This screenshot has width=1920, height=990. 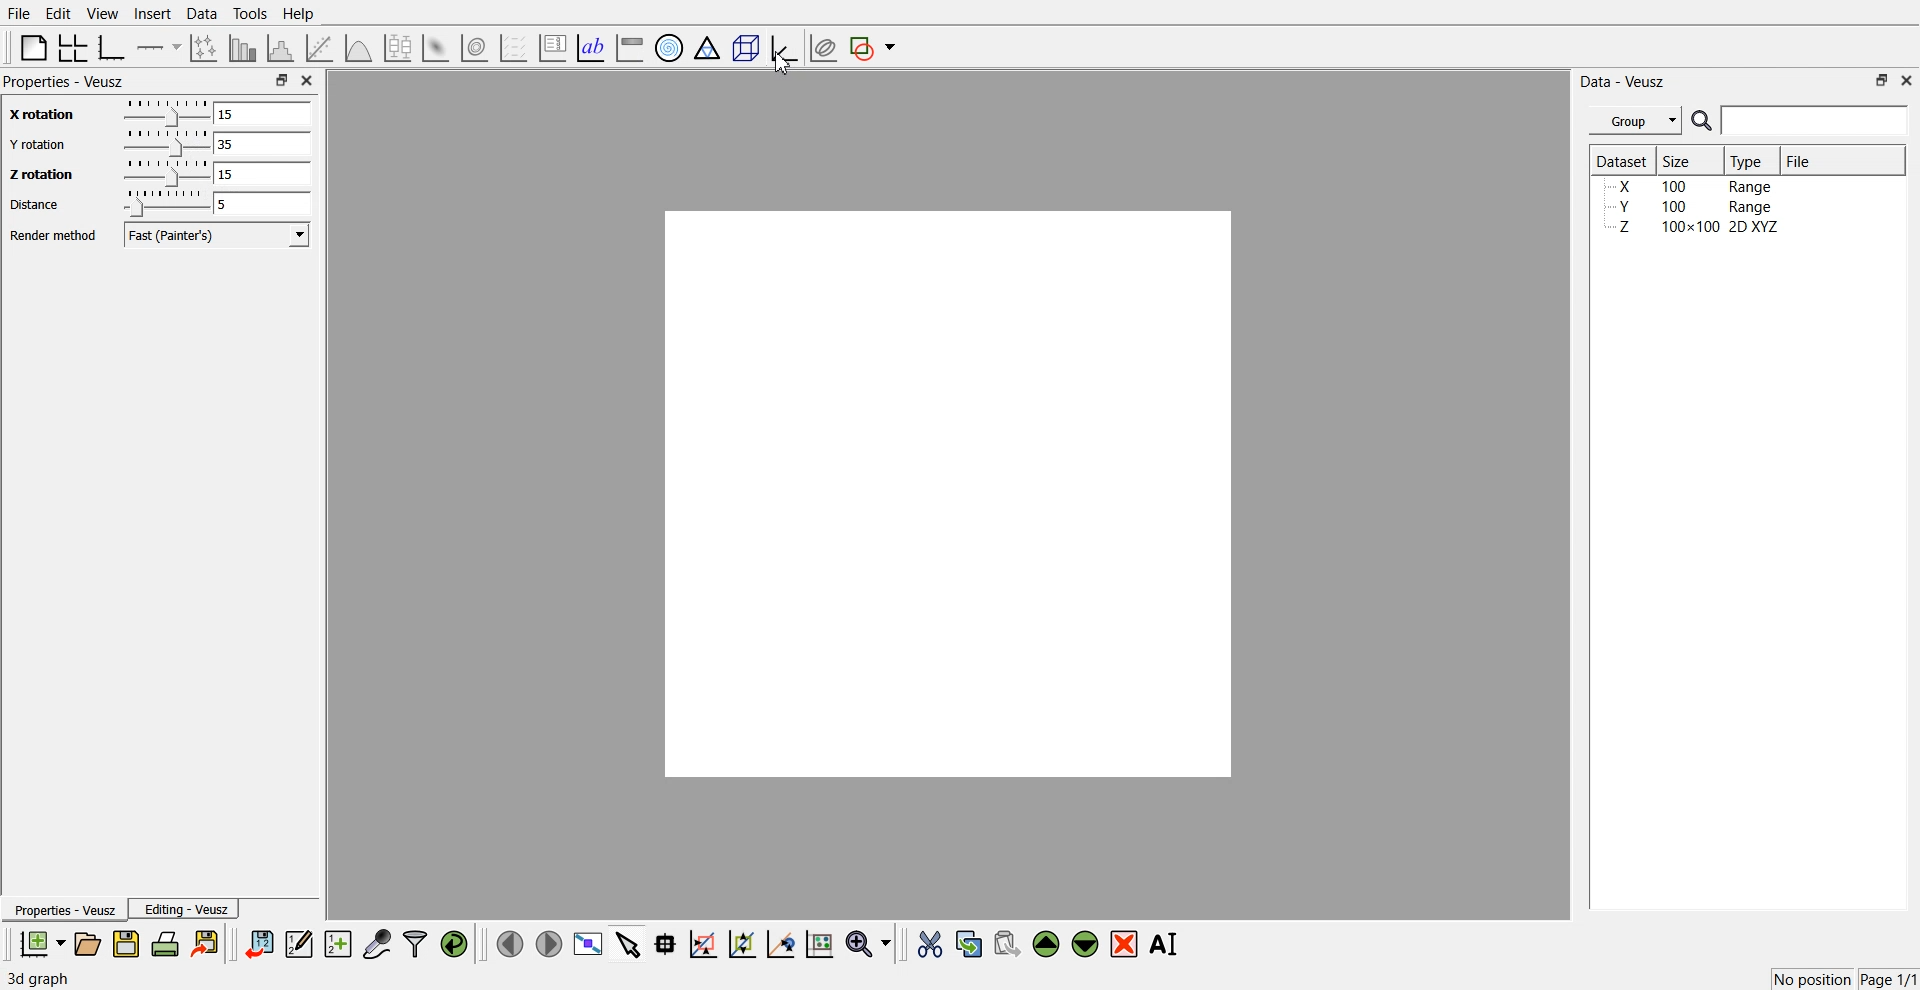 What do you see at coordinates (474, 48) in the screenshot?
I see `3D Volume` at bounding box center [474, 48].